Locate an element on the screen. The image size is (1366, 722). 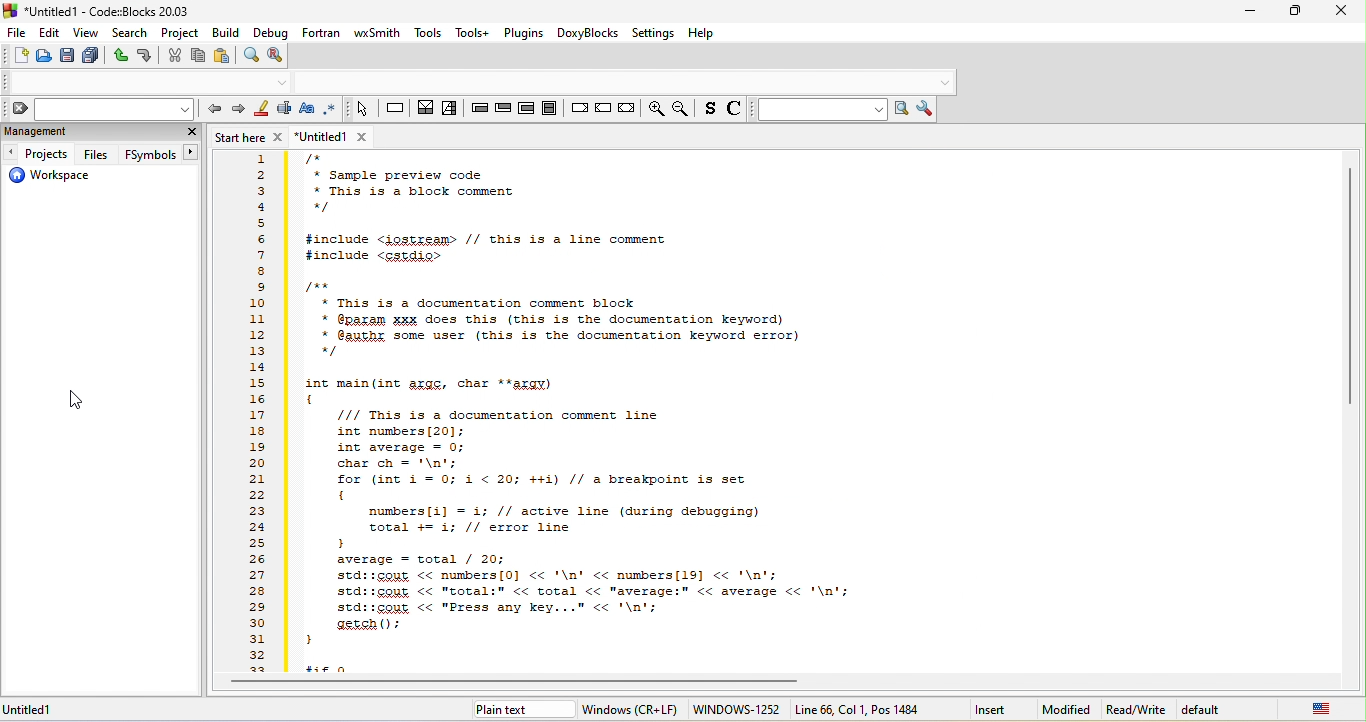
dropdown is located at coordinates (283, 83).